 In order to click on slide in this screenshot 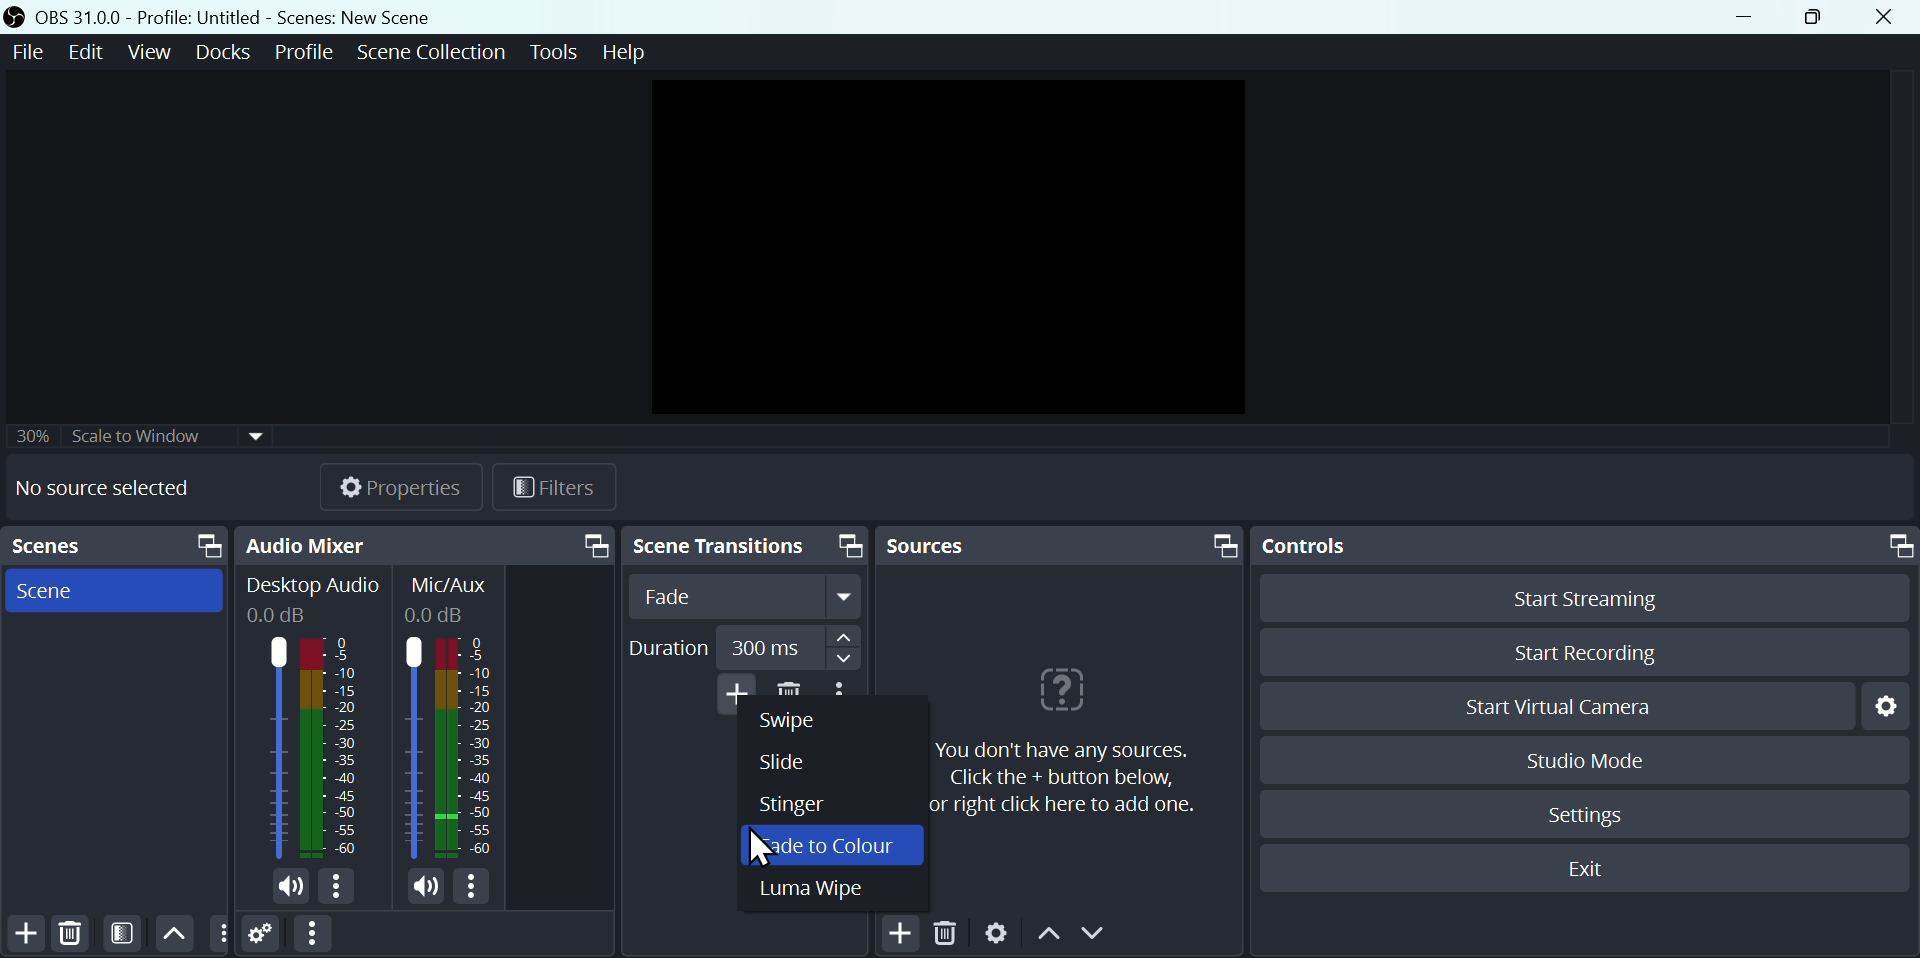, I will do `click(799, 759)`.